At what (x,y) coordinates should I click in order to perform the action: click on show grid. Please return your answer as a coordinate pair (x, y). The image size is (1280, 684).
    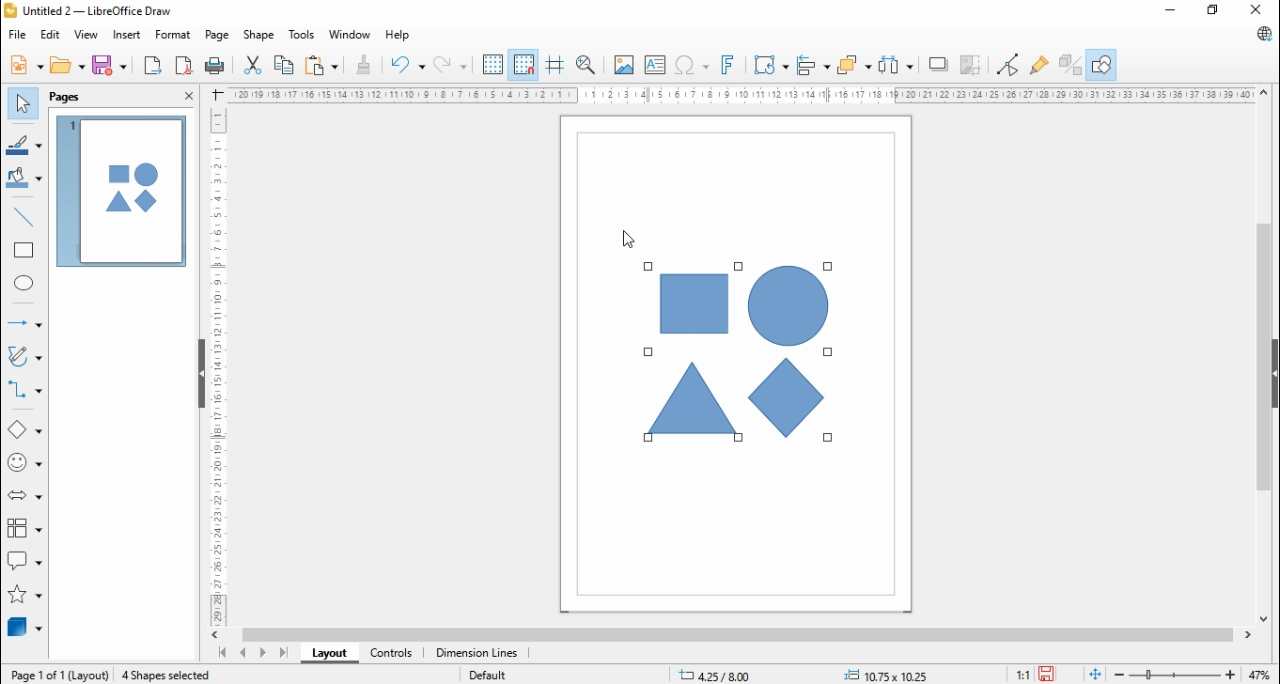
    Looking at the image, I should click on (493, 64).